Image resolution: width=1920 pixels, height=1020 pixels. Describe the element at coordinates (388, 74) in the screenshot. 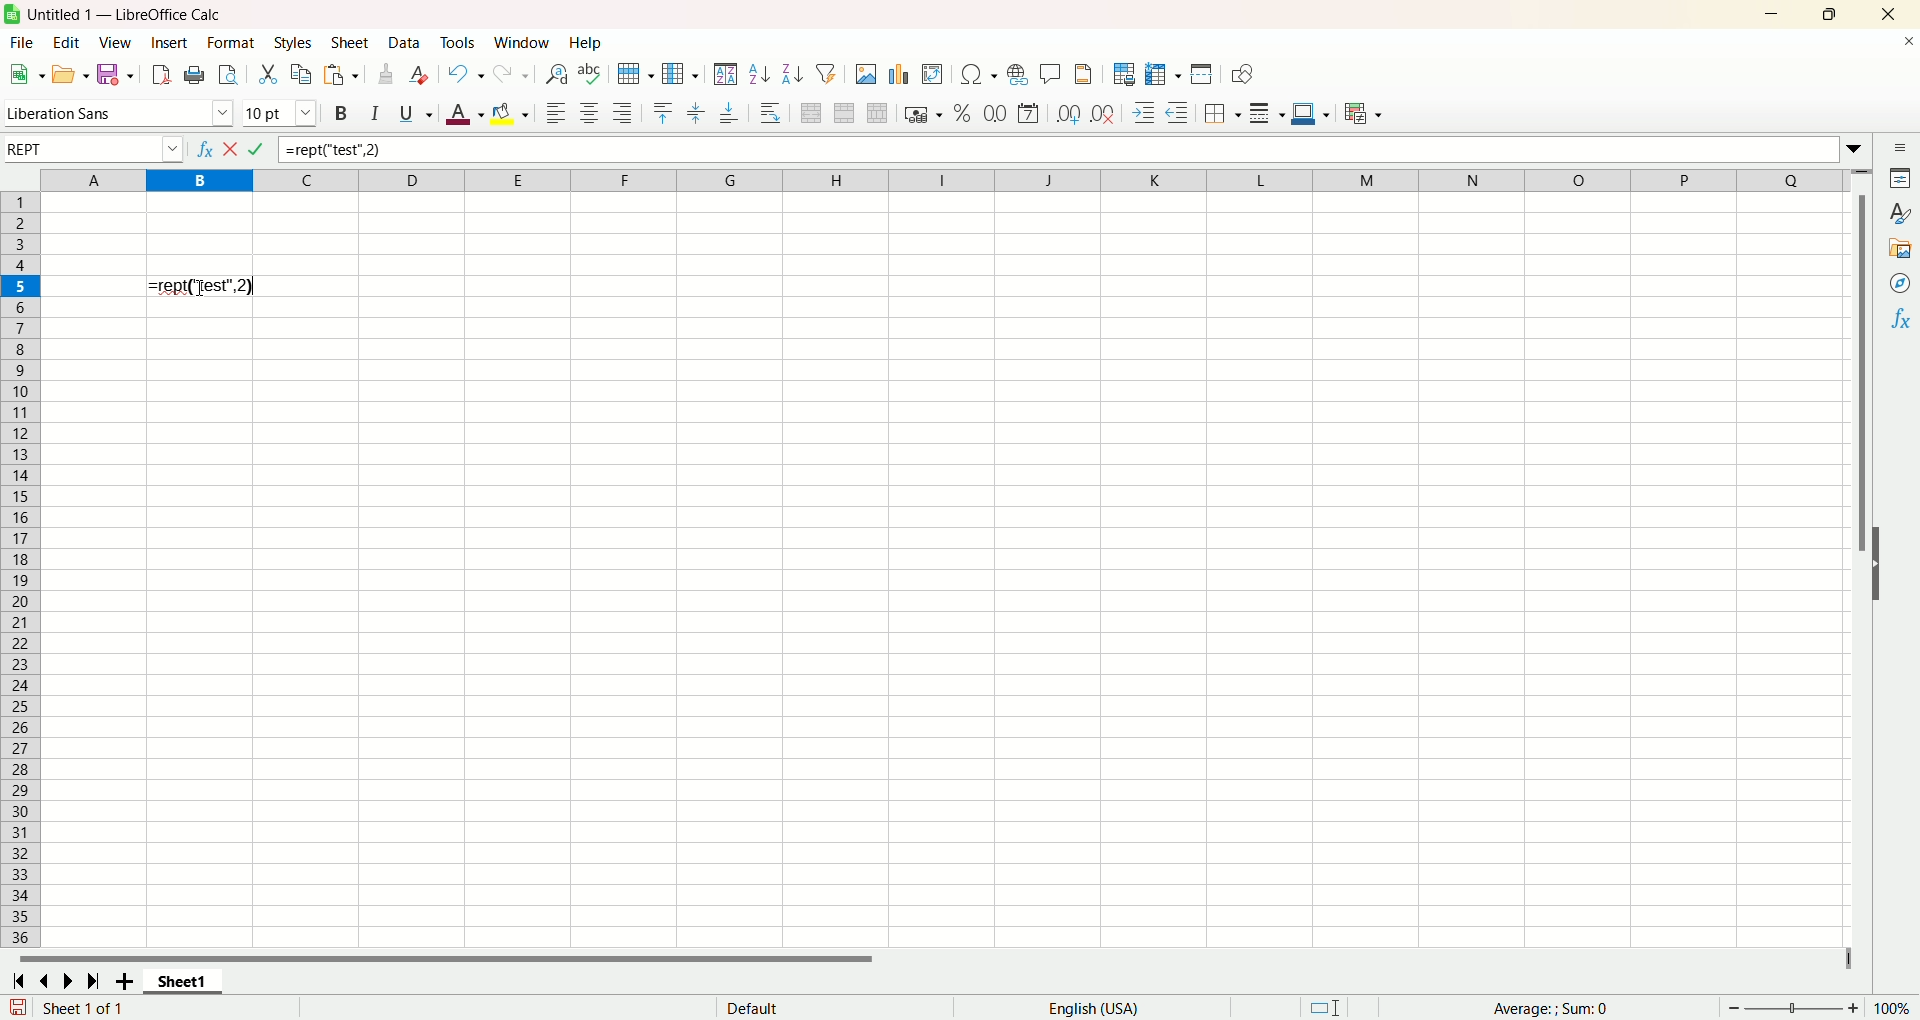

I see `clone formating` at that location.